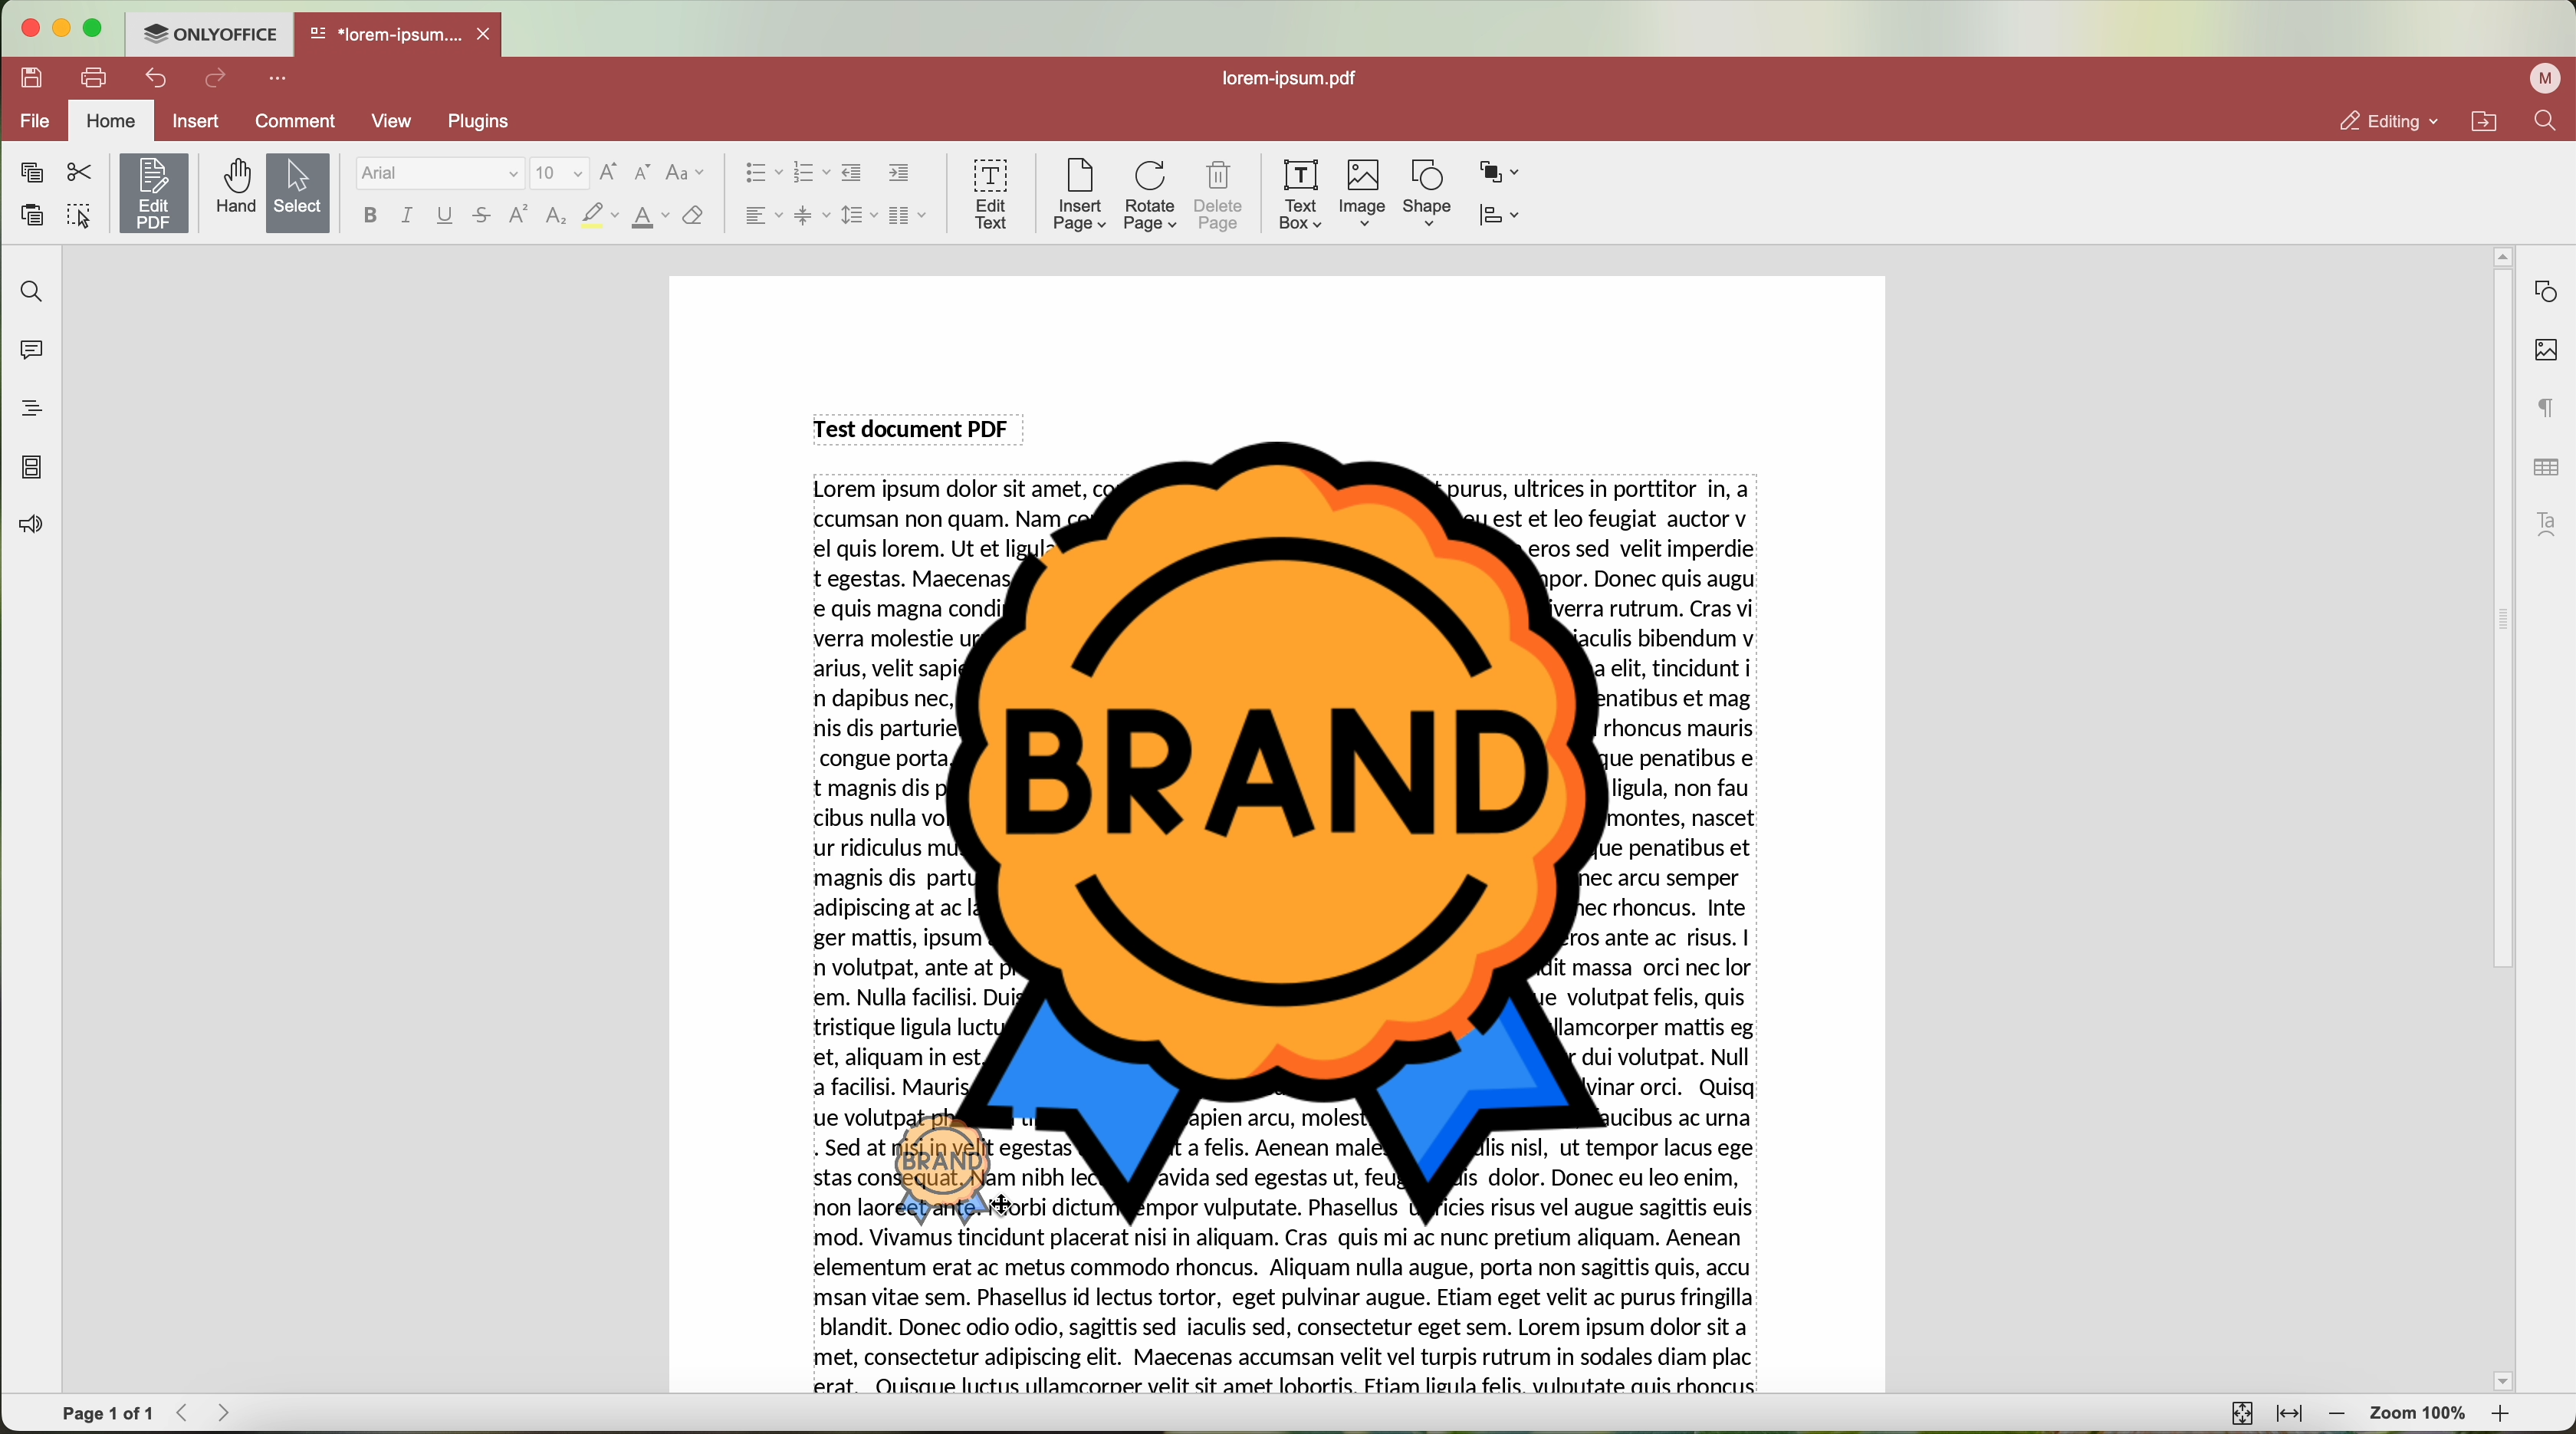 The height and width of the screenshot is (1434, 2576). What do you see at coordinates (2503, 1418) in the screenshot?
I see `zoom in` at bounding box center [2503, 1418].